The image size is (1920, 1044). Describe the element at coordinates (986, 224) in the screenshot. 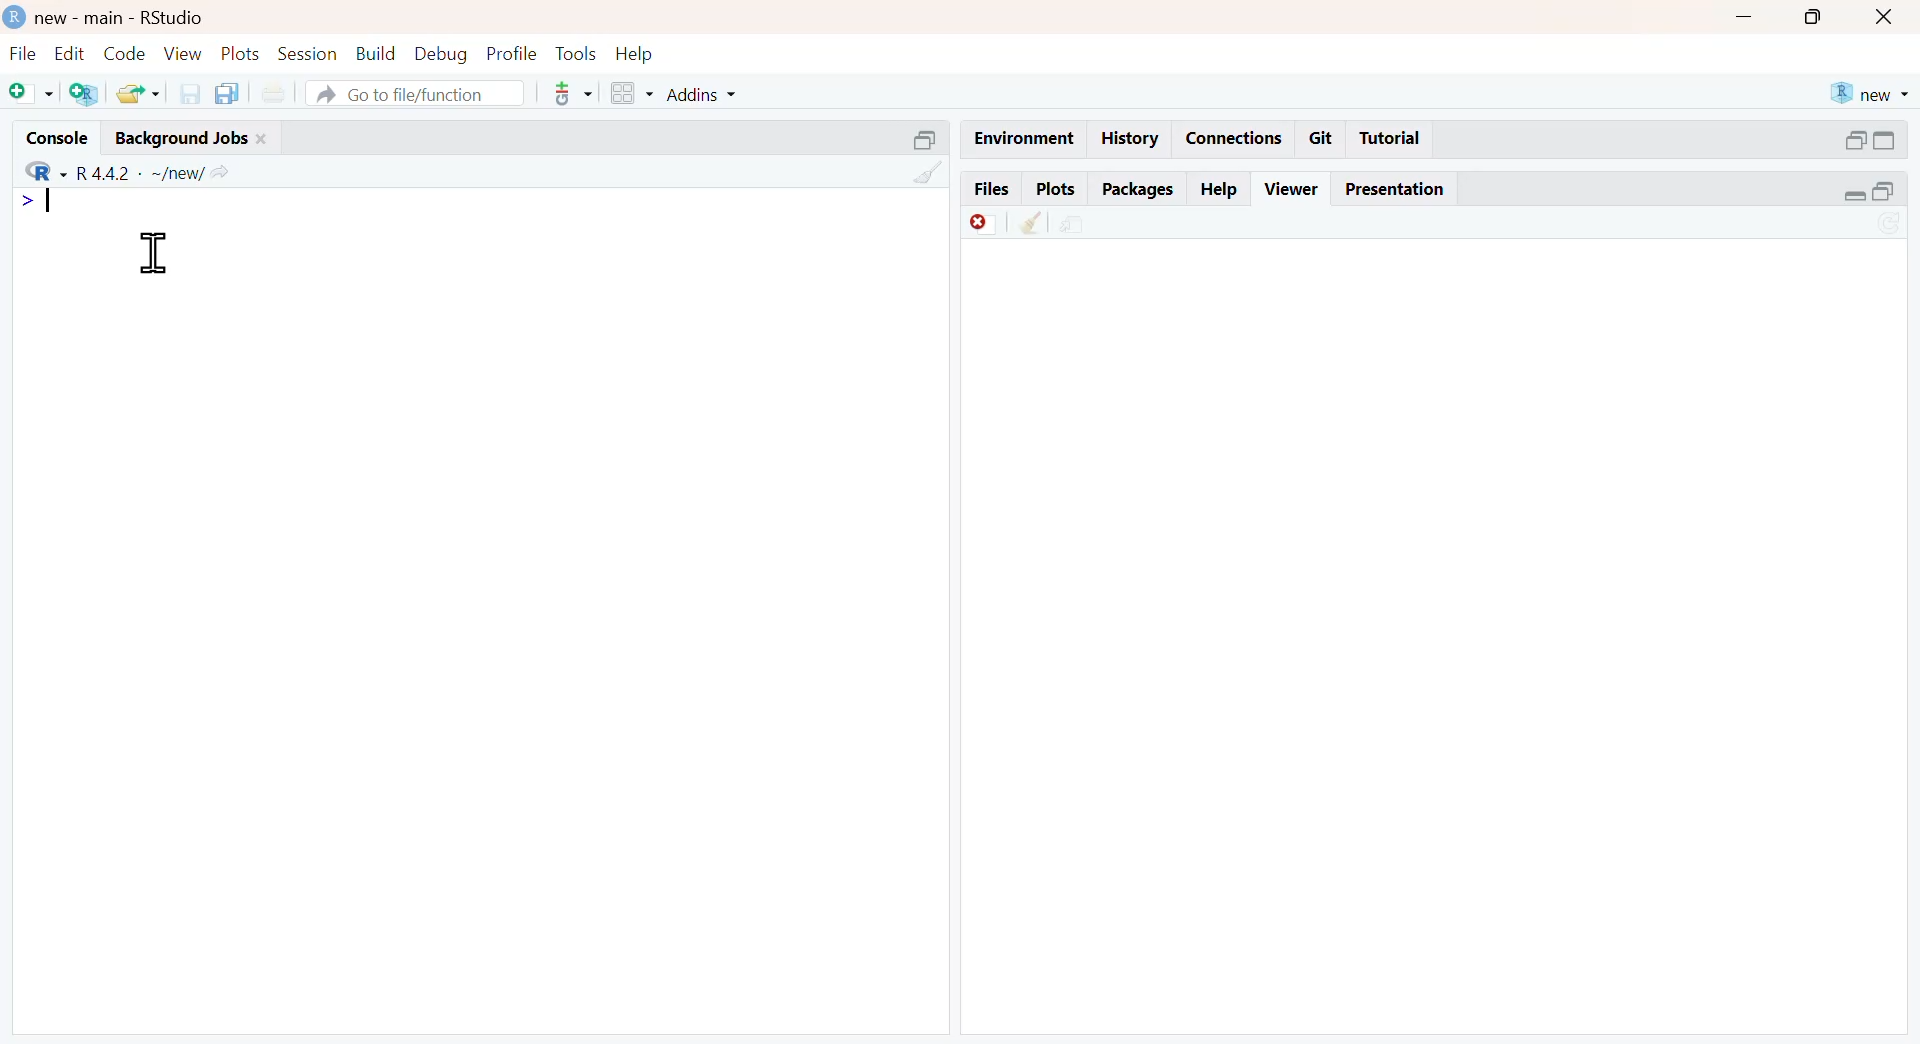

I see `discard` at that location.